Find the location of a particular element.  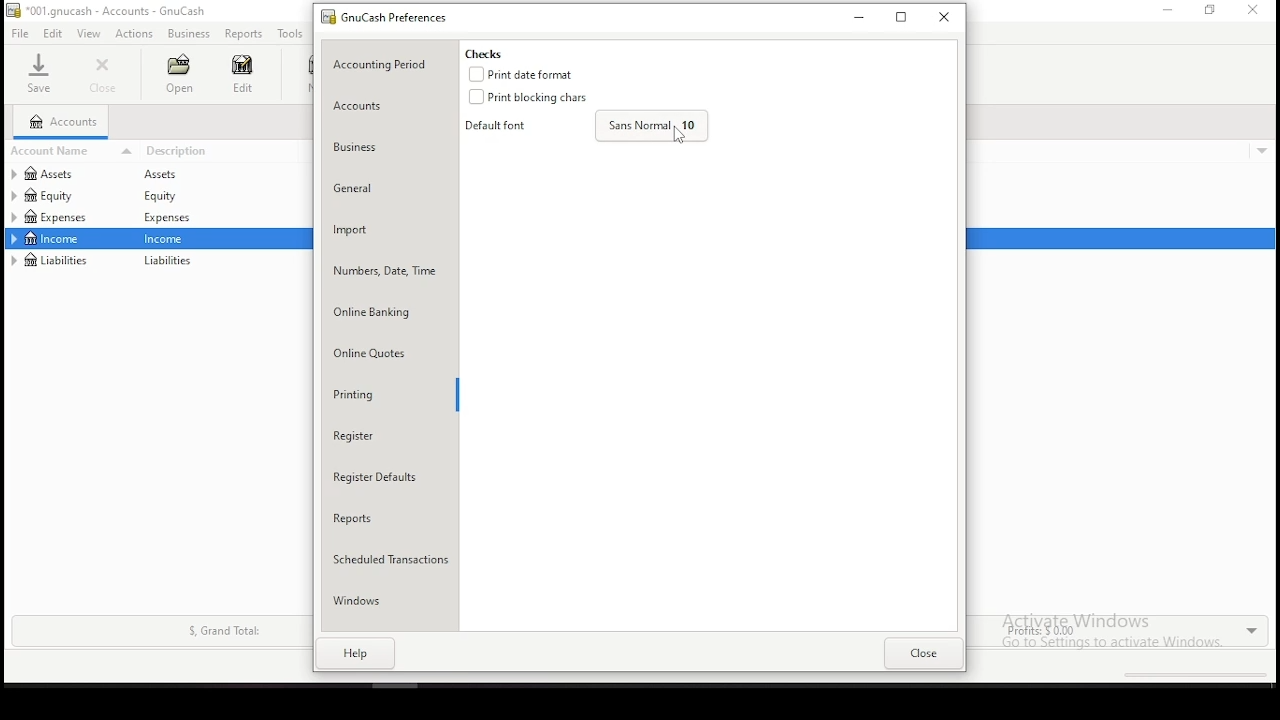

accounts is located at coordinates (372, 103).